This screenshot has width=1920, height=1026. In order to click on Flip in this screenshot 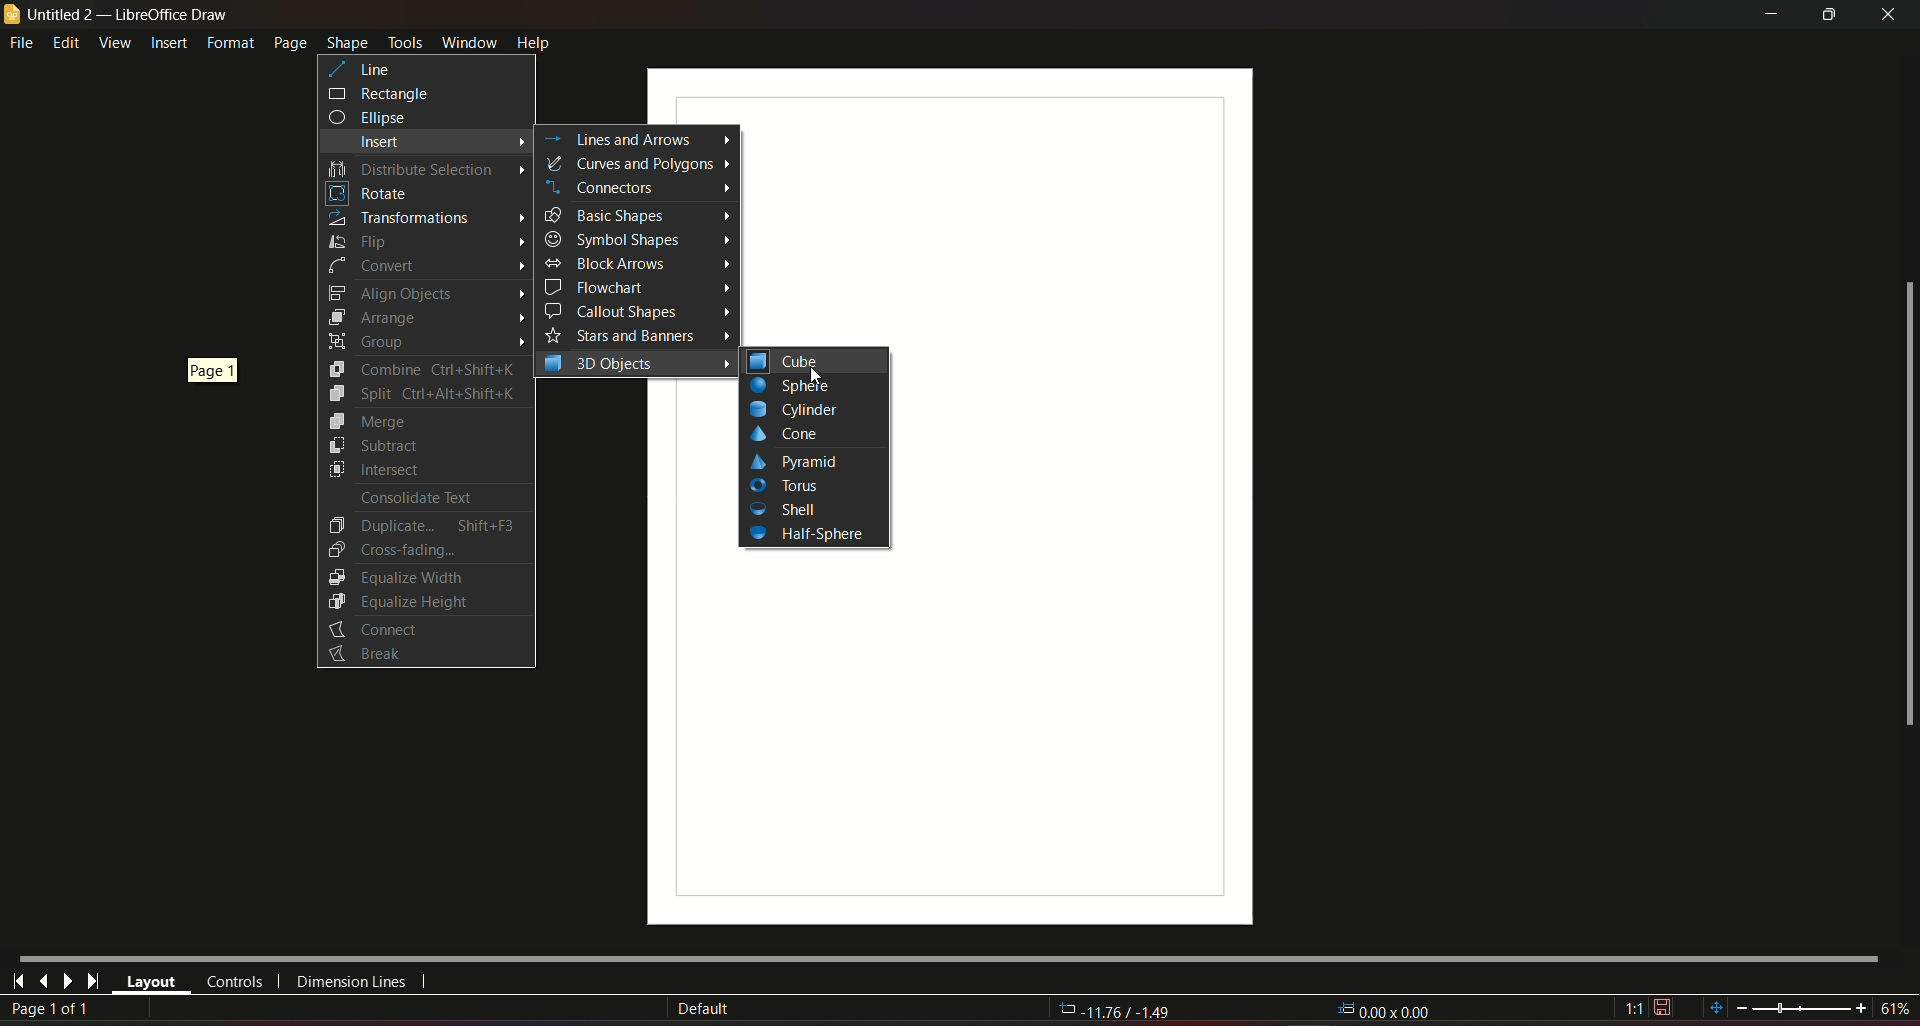, I will do `click(360, 240)`.